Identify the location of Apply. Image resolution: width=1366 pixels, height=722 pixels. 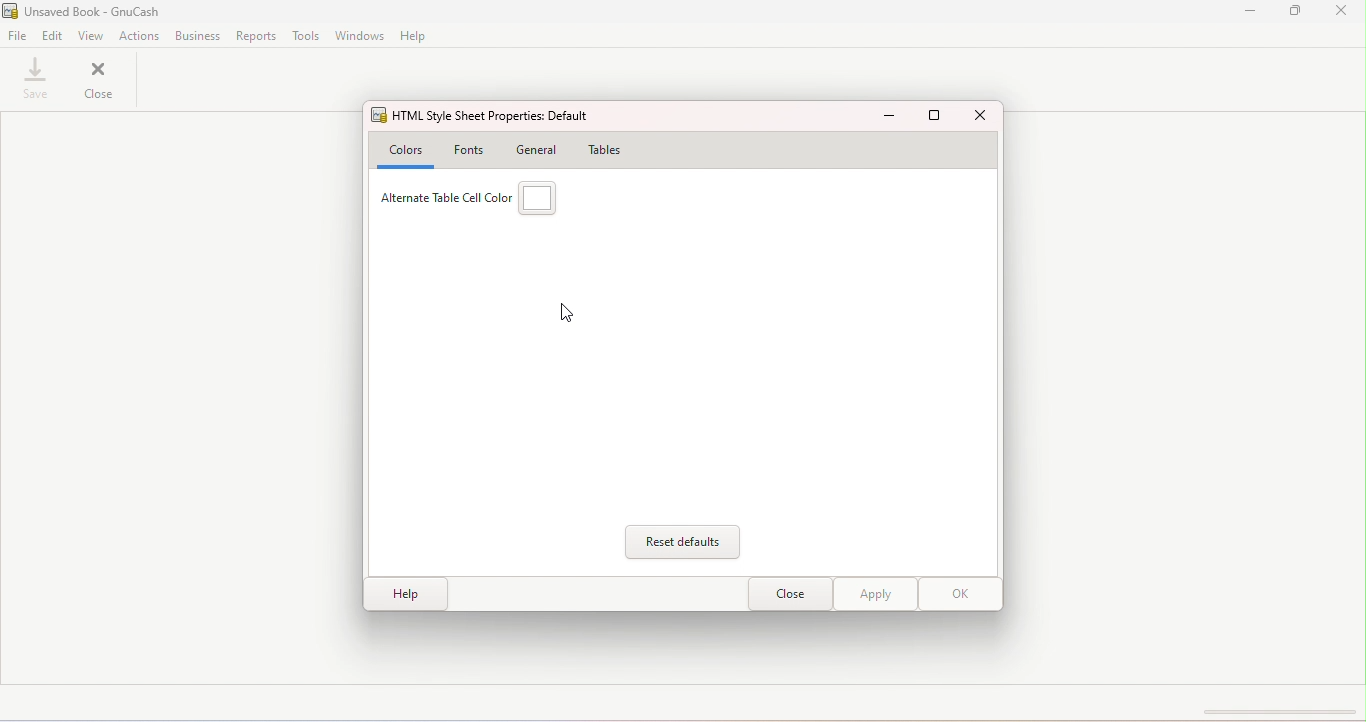
(879, 594).